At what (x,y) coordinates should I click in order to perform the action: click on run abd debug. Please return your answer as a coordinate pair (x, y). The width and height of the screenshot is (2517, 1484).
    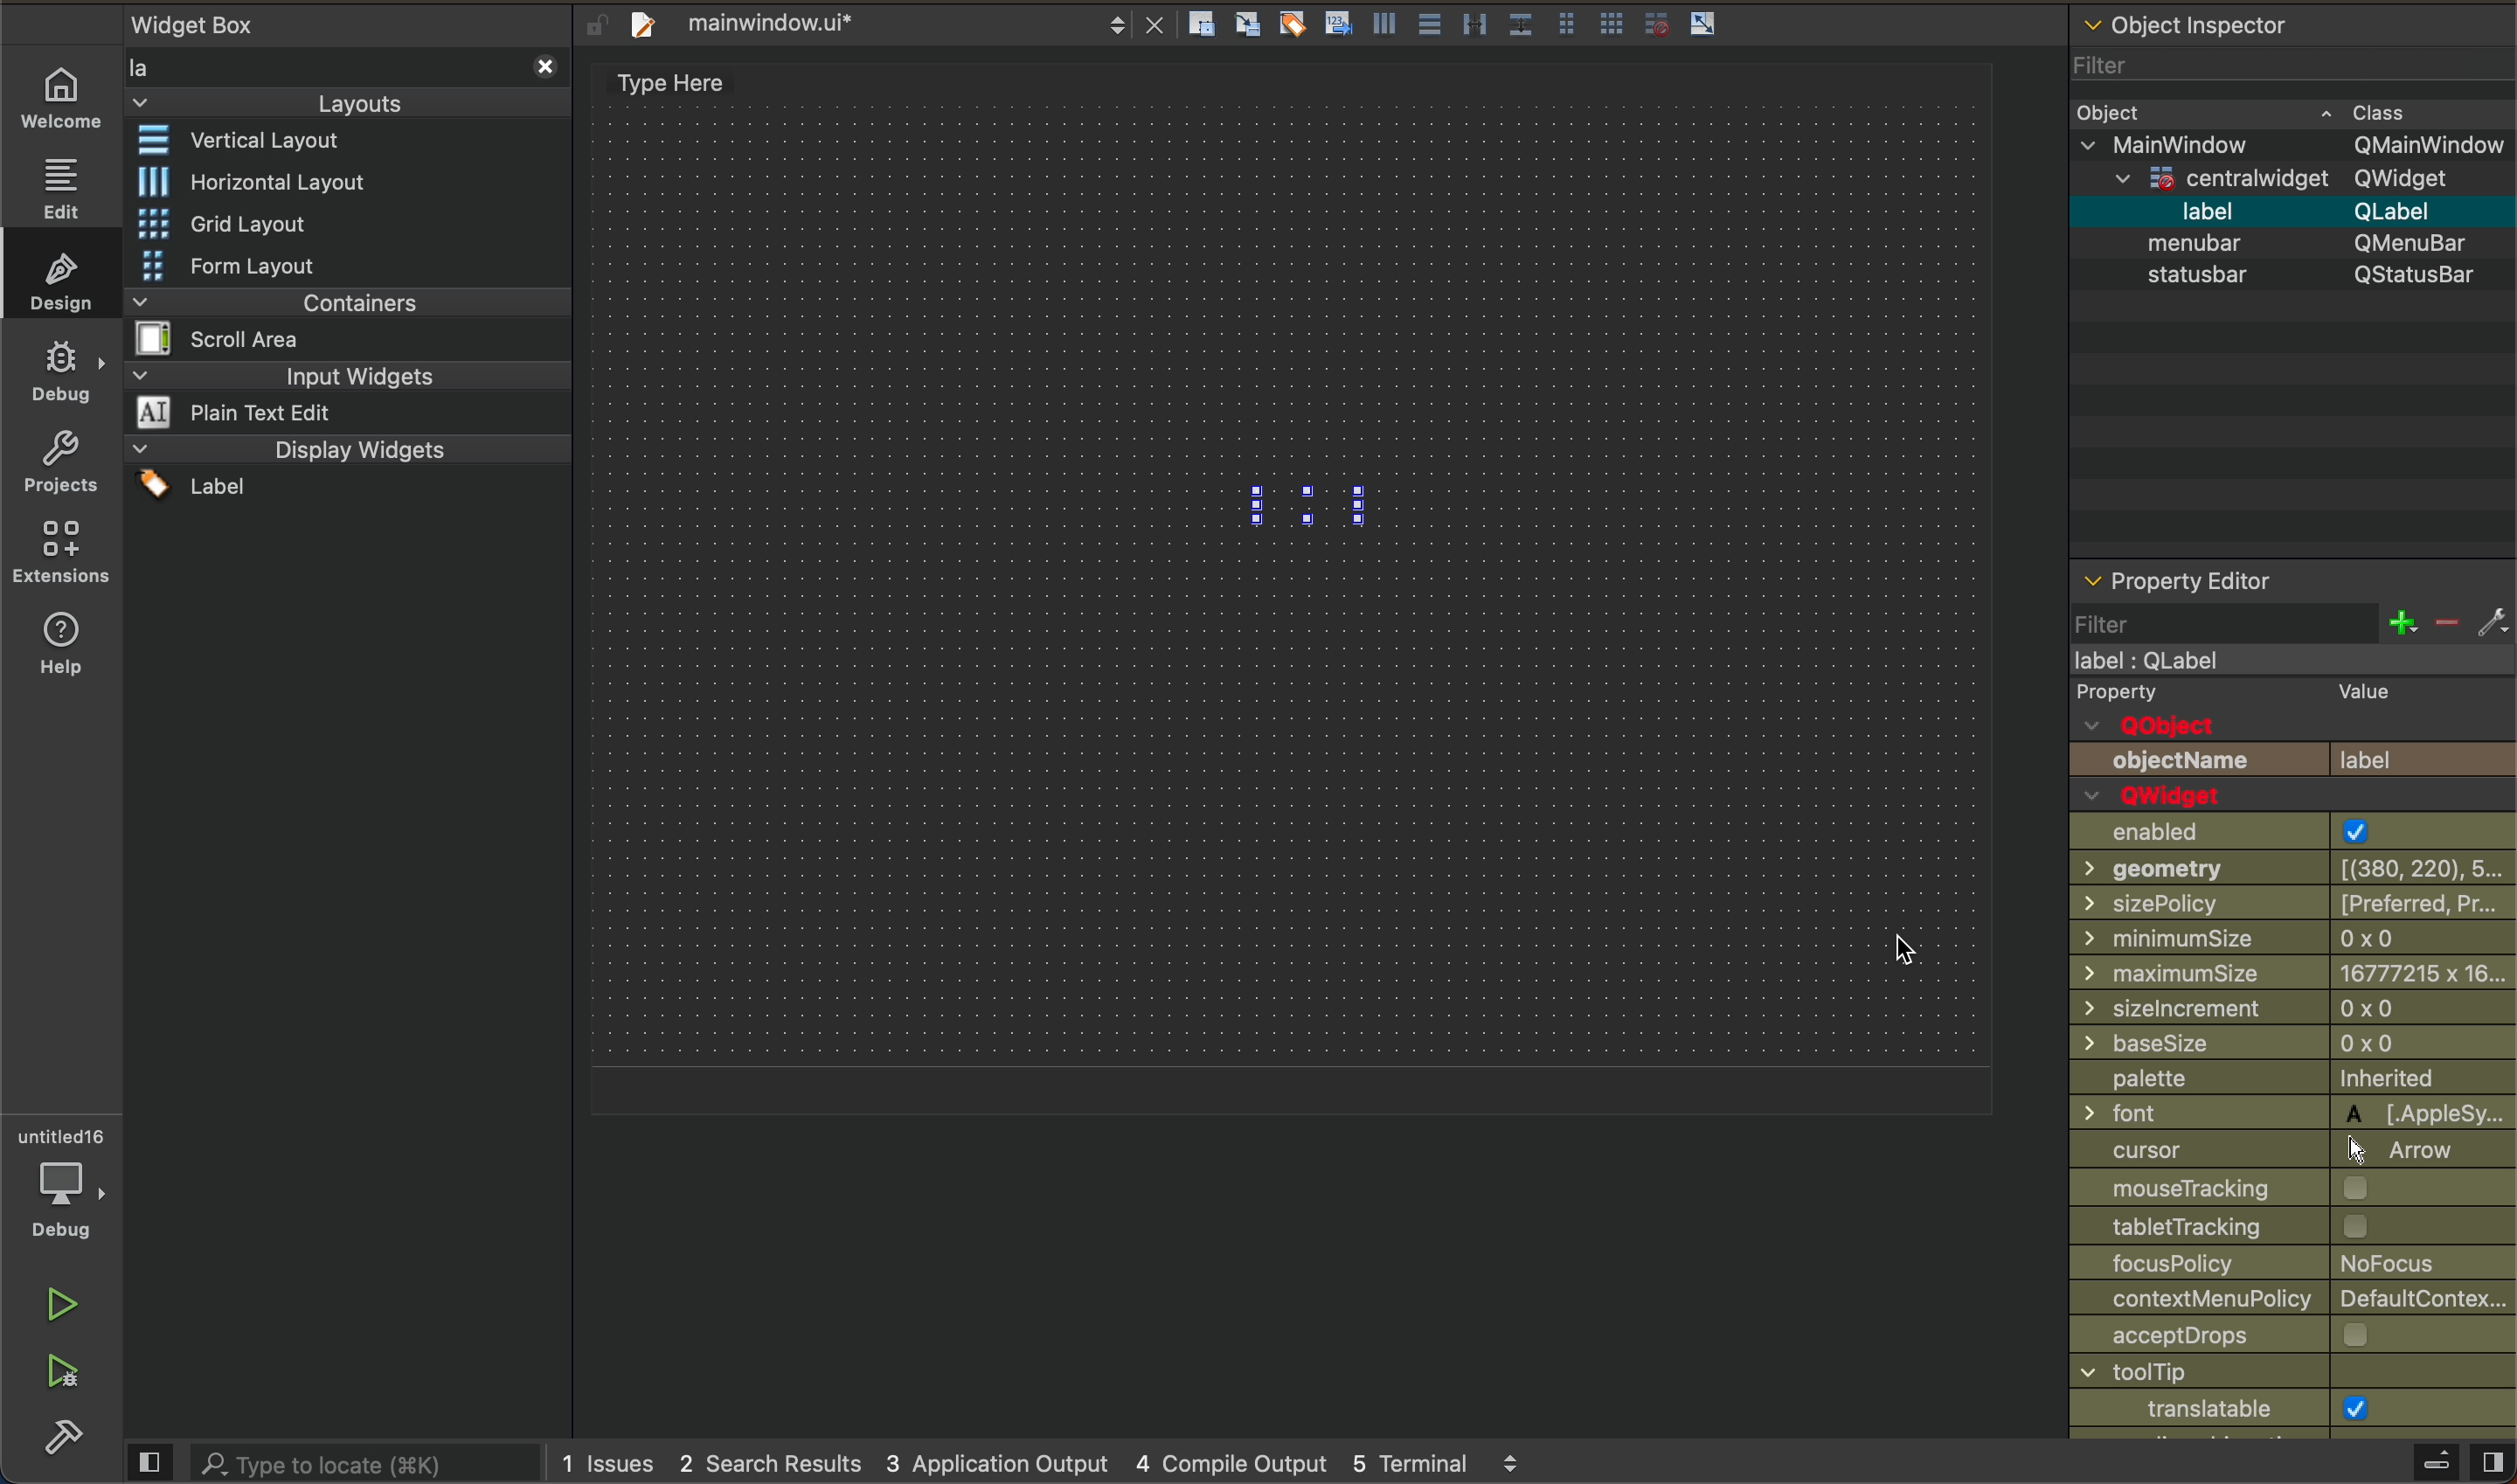
    Looking at the image, I should click on (72, 1384).